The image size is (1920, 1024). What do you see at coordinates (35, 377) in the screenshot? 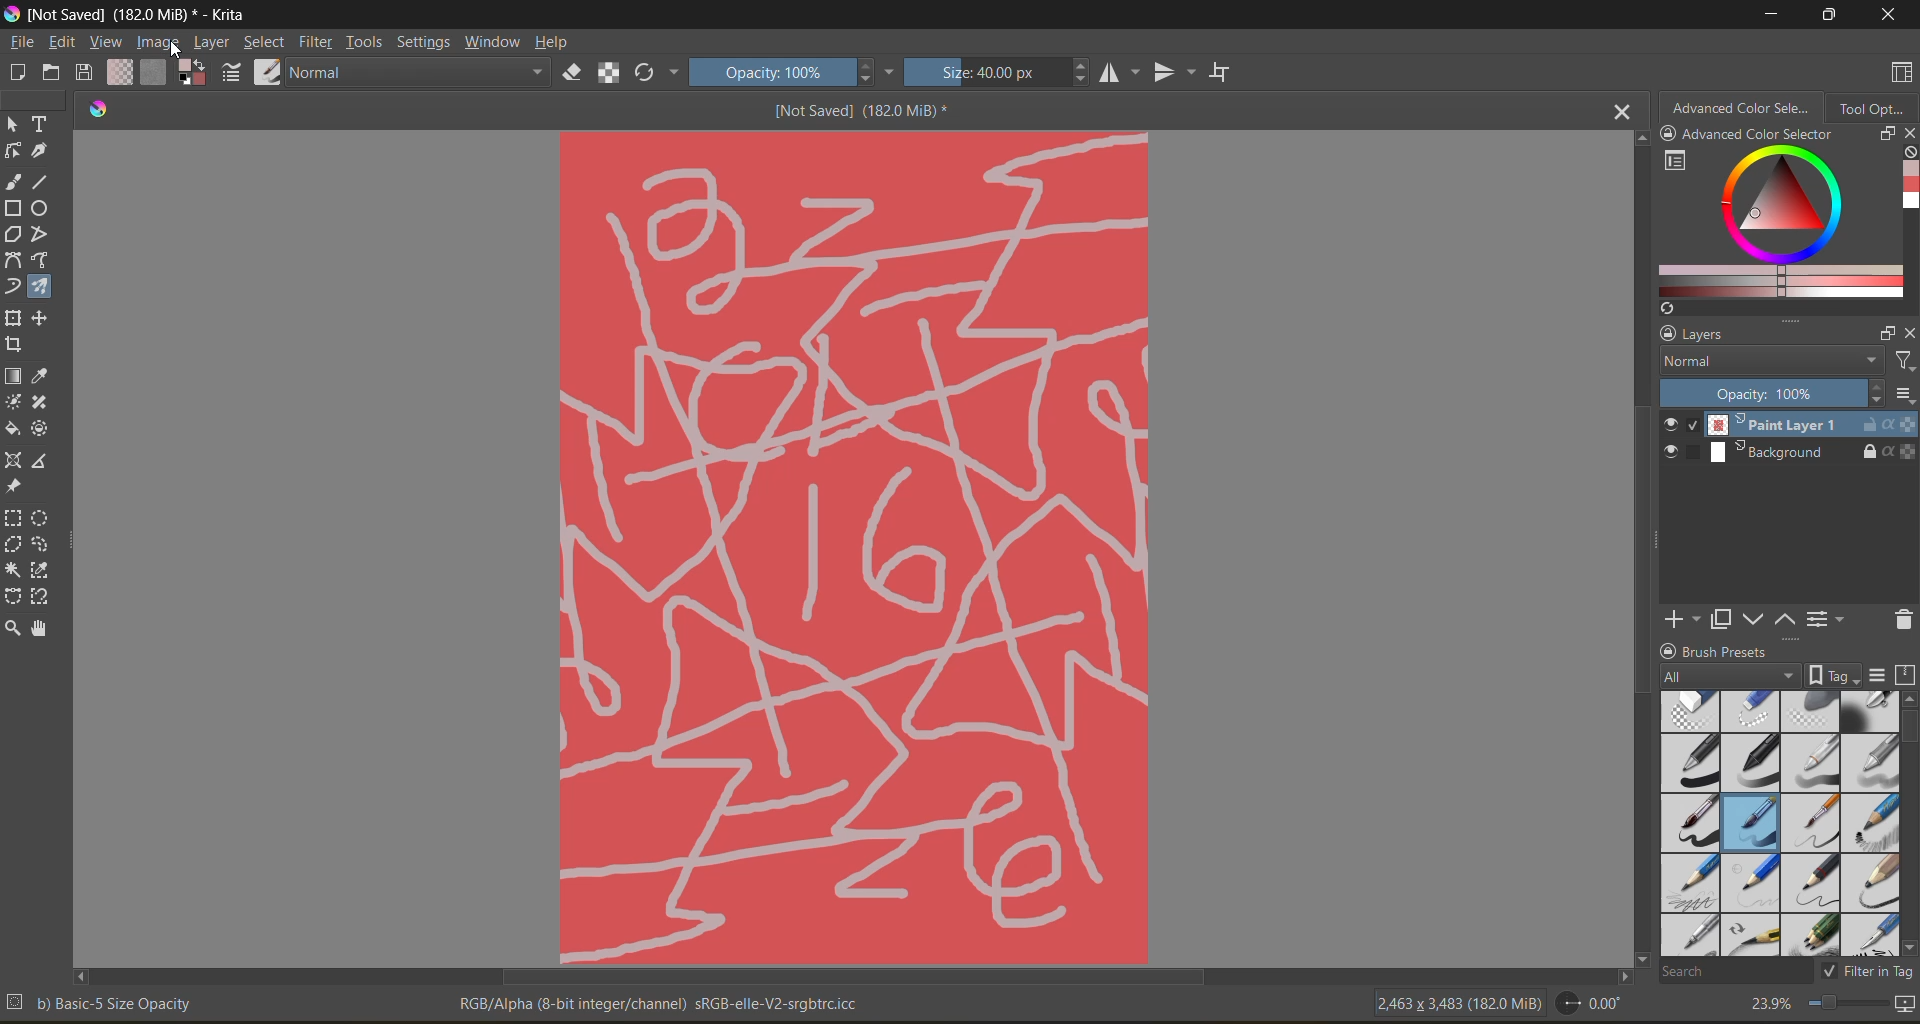
I see `tools` at bounding box center [35, 377].